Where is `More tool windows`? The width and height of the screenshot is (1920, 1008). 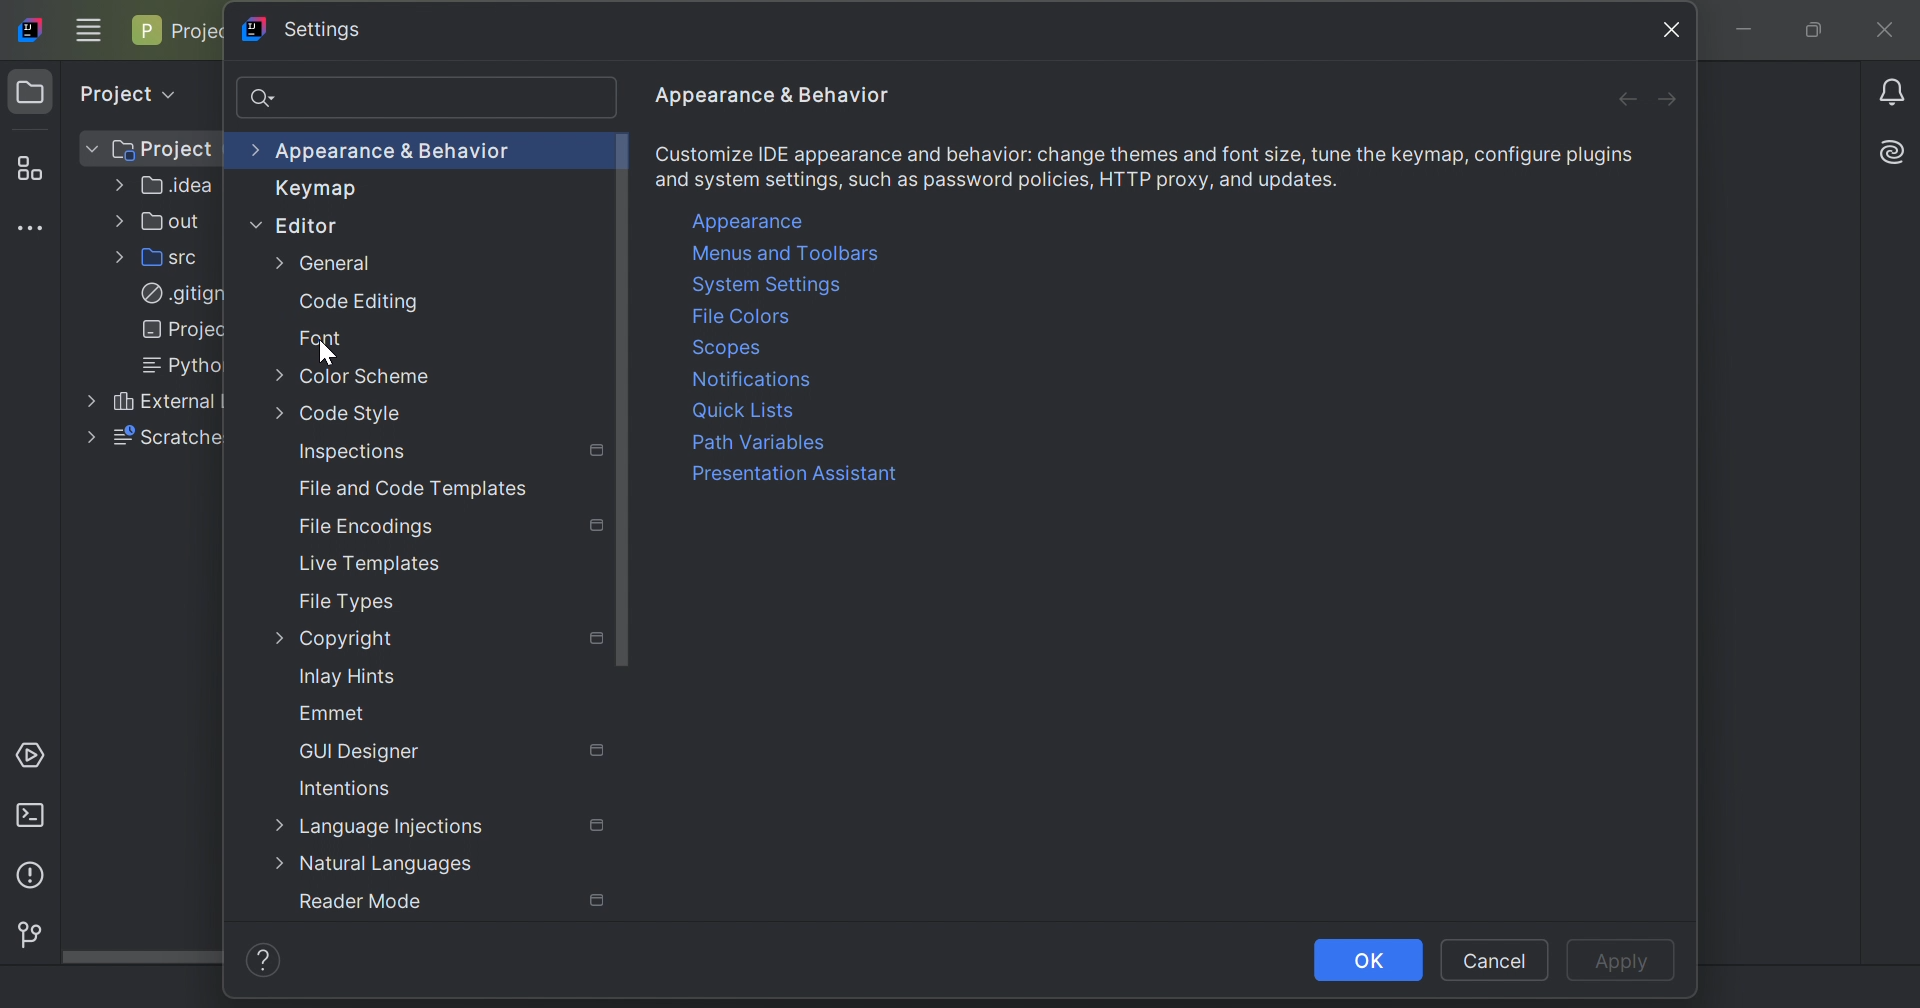 More tool windows is located at coordinates (36, 228).